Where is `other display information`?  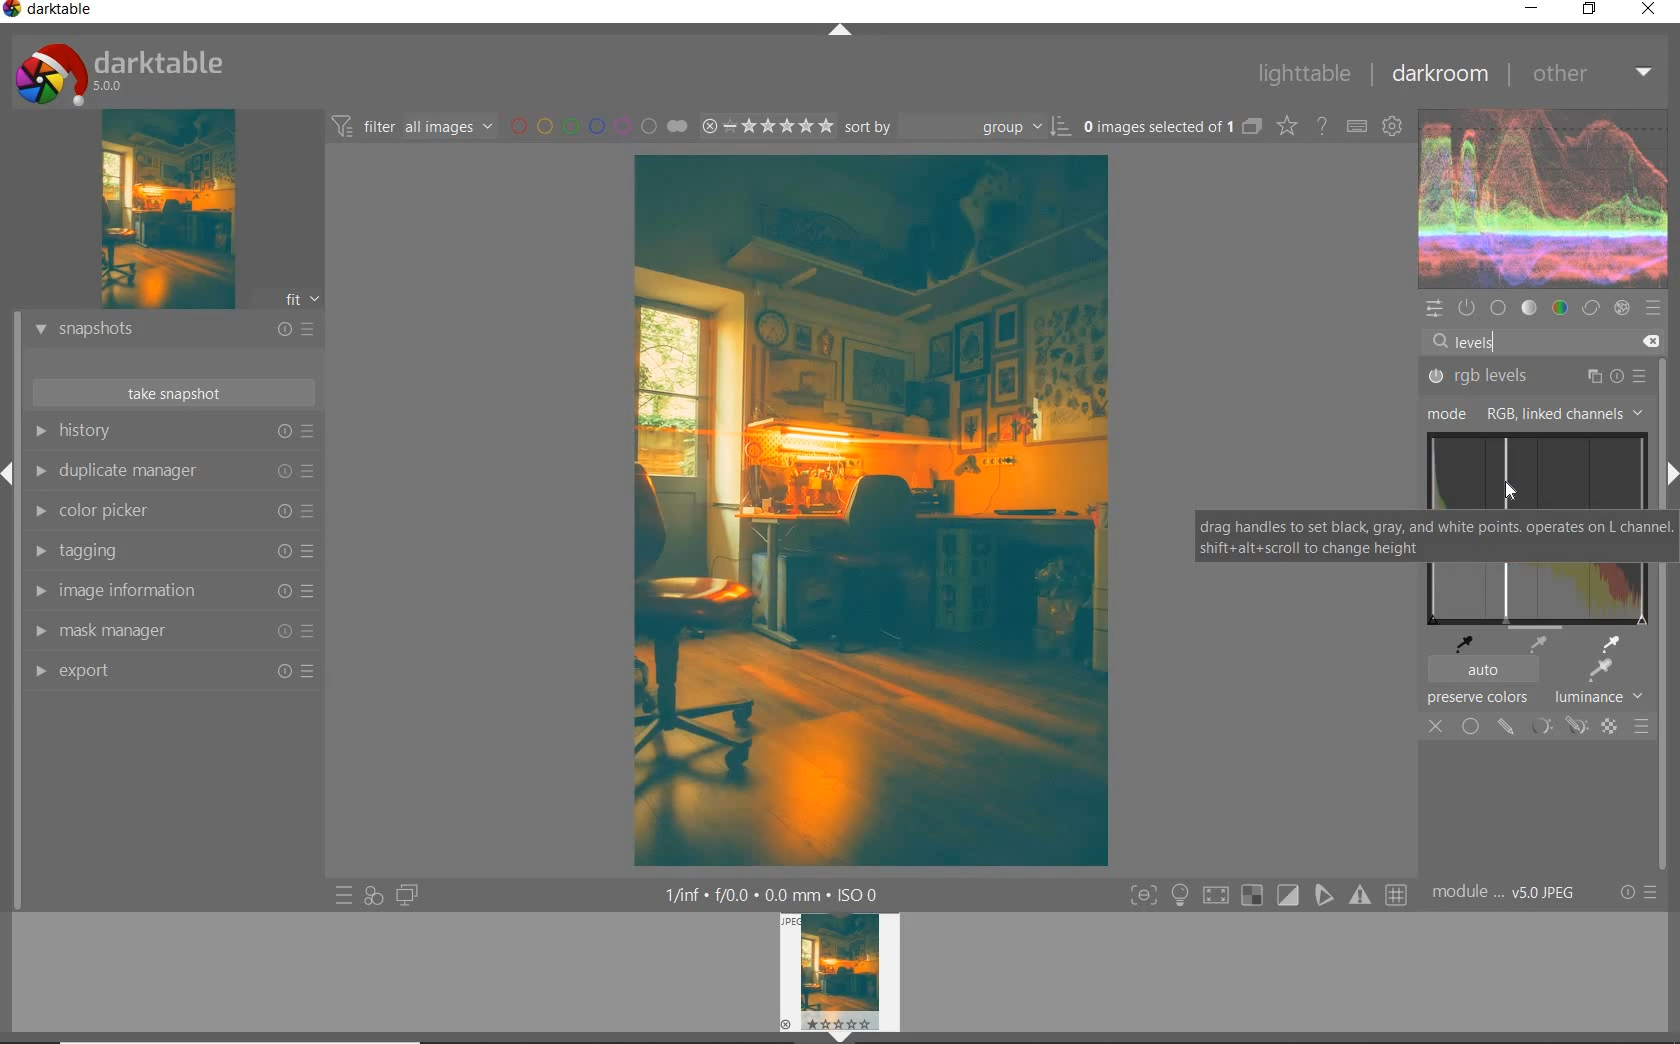
other display information is located at coordinates (773, 893).